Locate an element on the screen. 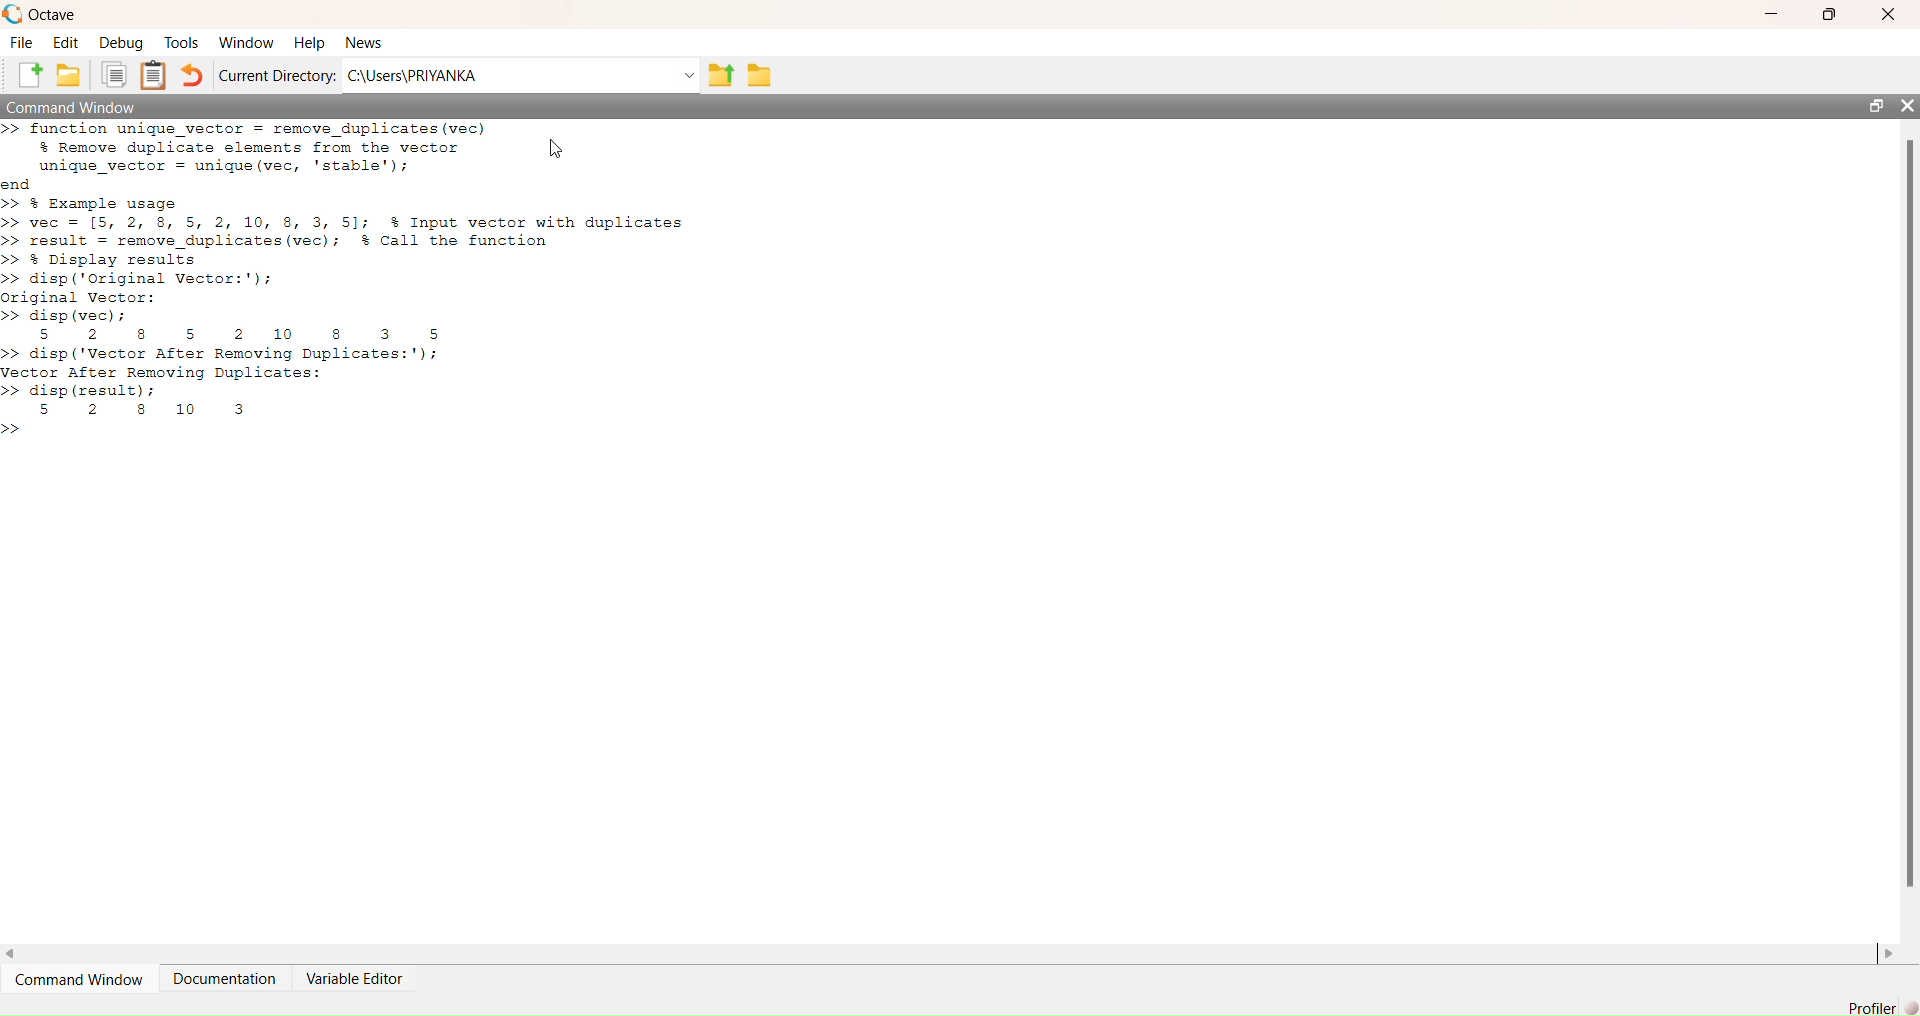 This screenshot has height=1016, width=1920. end

>> % Example usage

>> vec = [5, 2, 8 5, 2, 10, 8, 3, 5]; % Input vector with duplicates
>> result = remove_duplicates(vec); #% Call the function

>> % Display results

>> disp (‘Original Vector:'); is located at coordinates (342, 233).